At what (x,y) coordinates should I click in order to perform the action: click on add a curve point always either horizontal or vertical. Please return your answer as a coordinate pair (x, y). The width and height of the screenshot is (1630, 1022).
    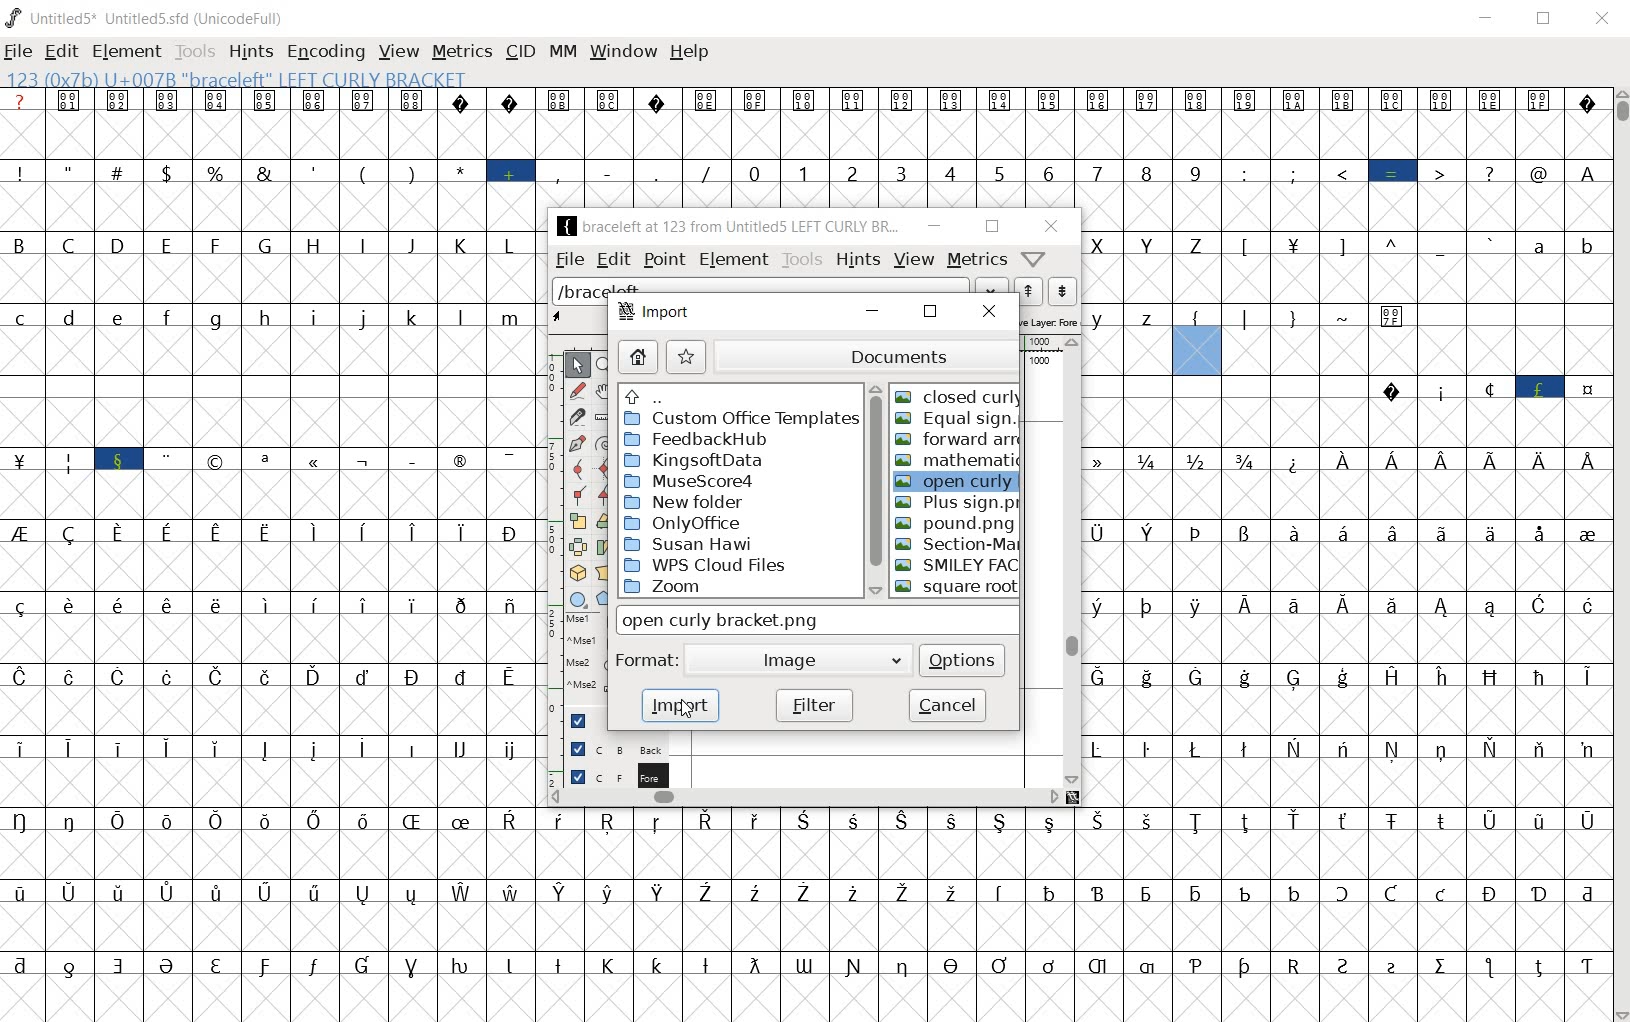
    Looking at the image, I should click on (607, 468).